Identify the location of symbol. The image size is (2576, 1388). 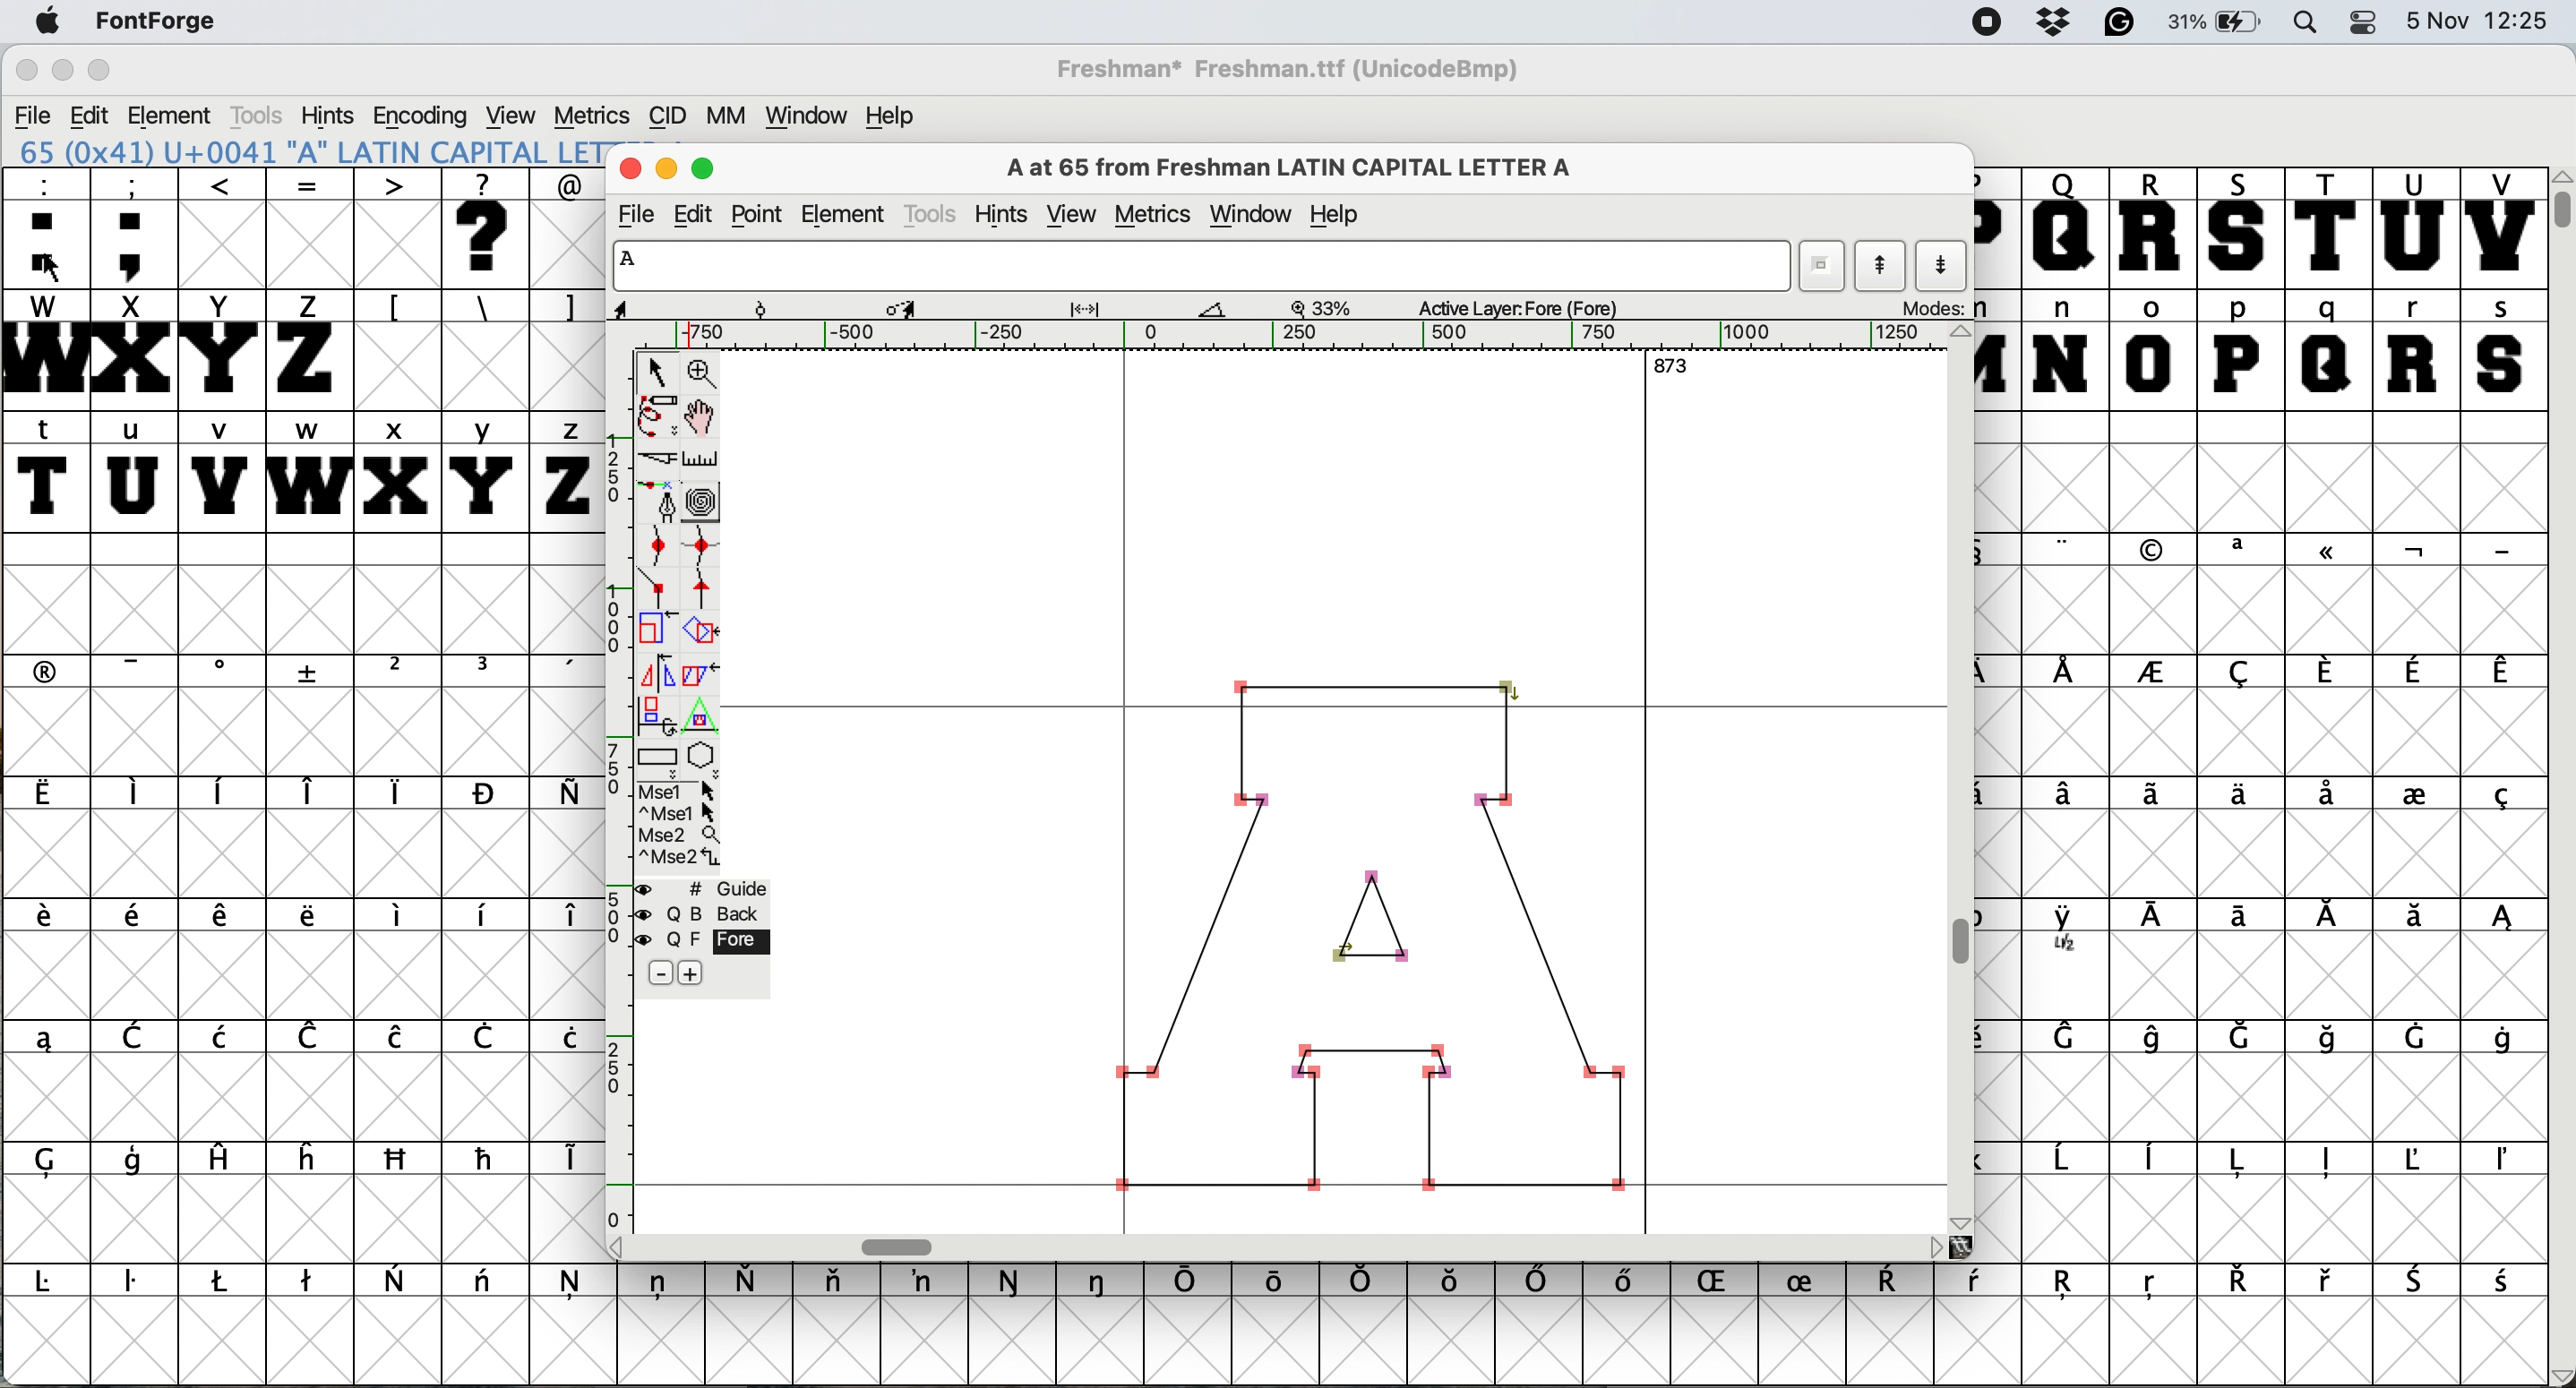
(310, 1157).